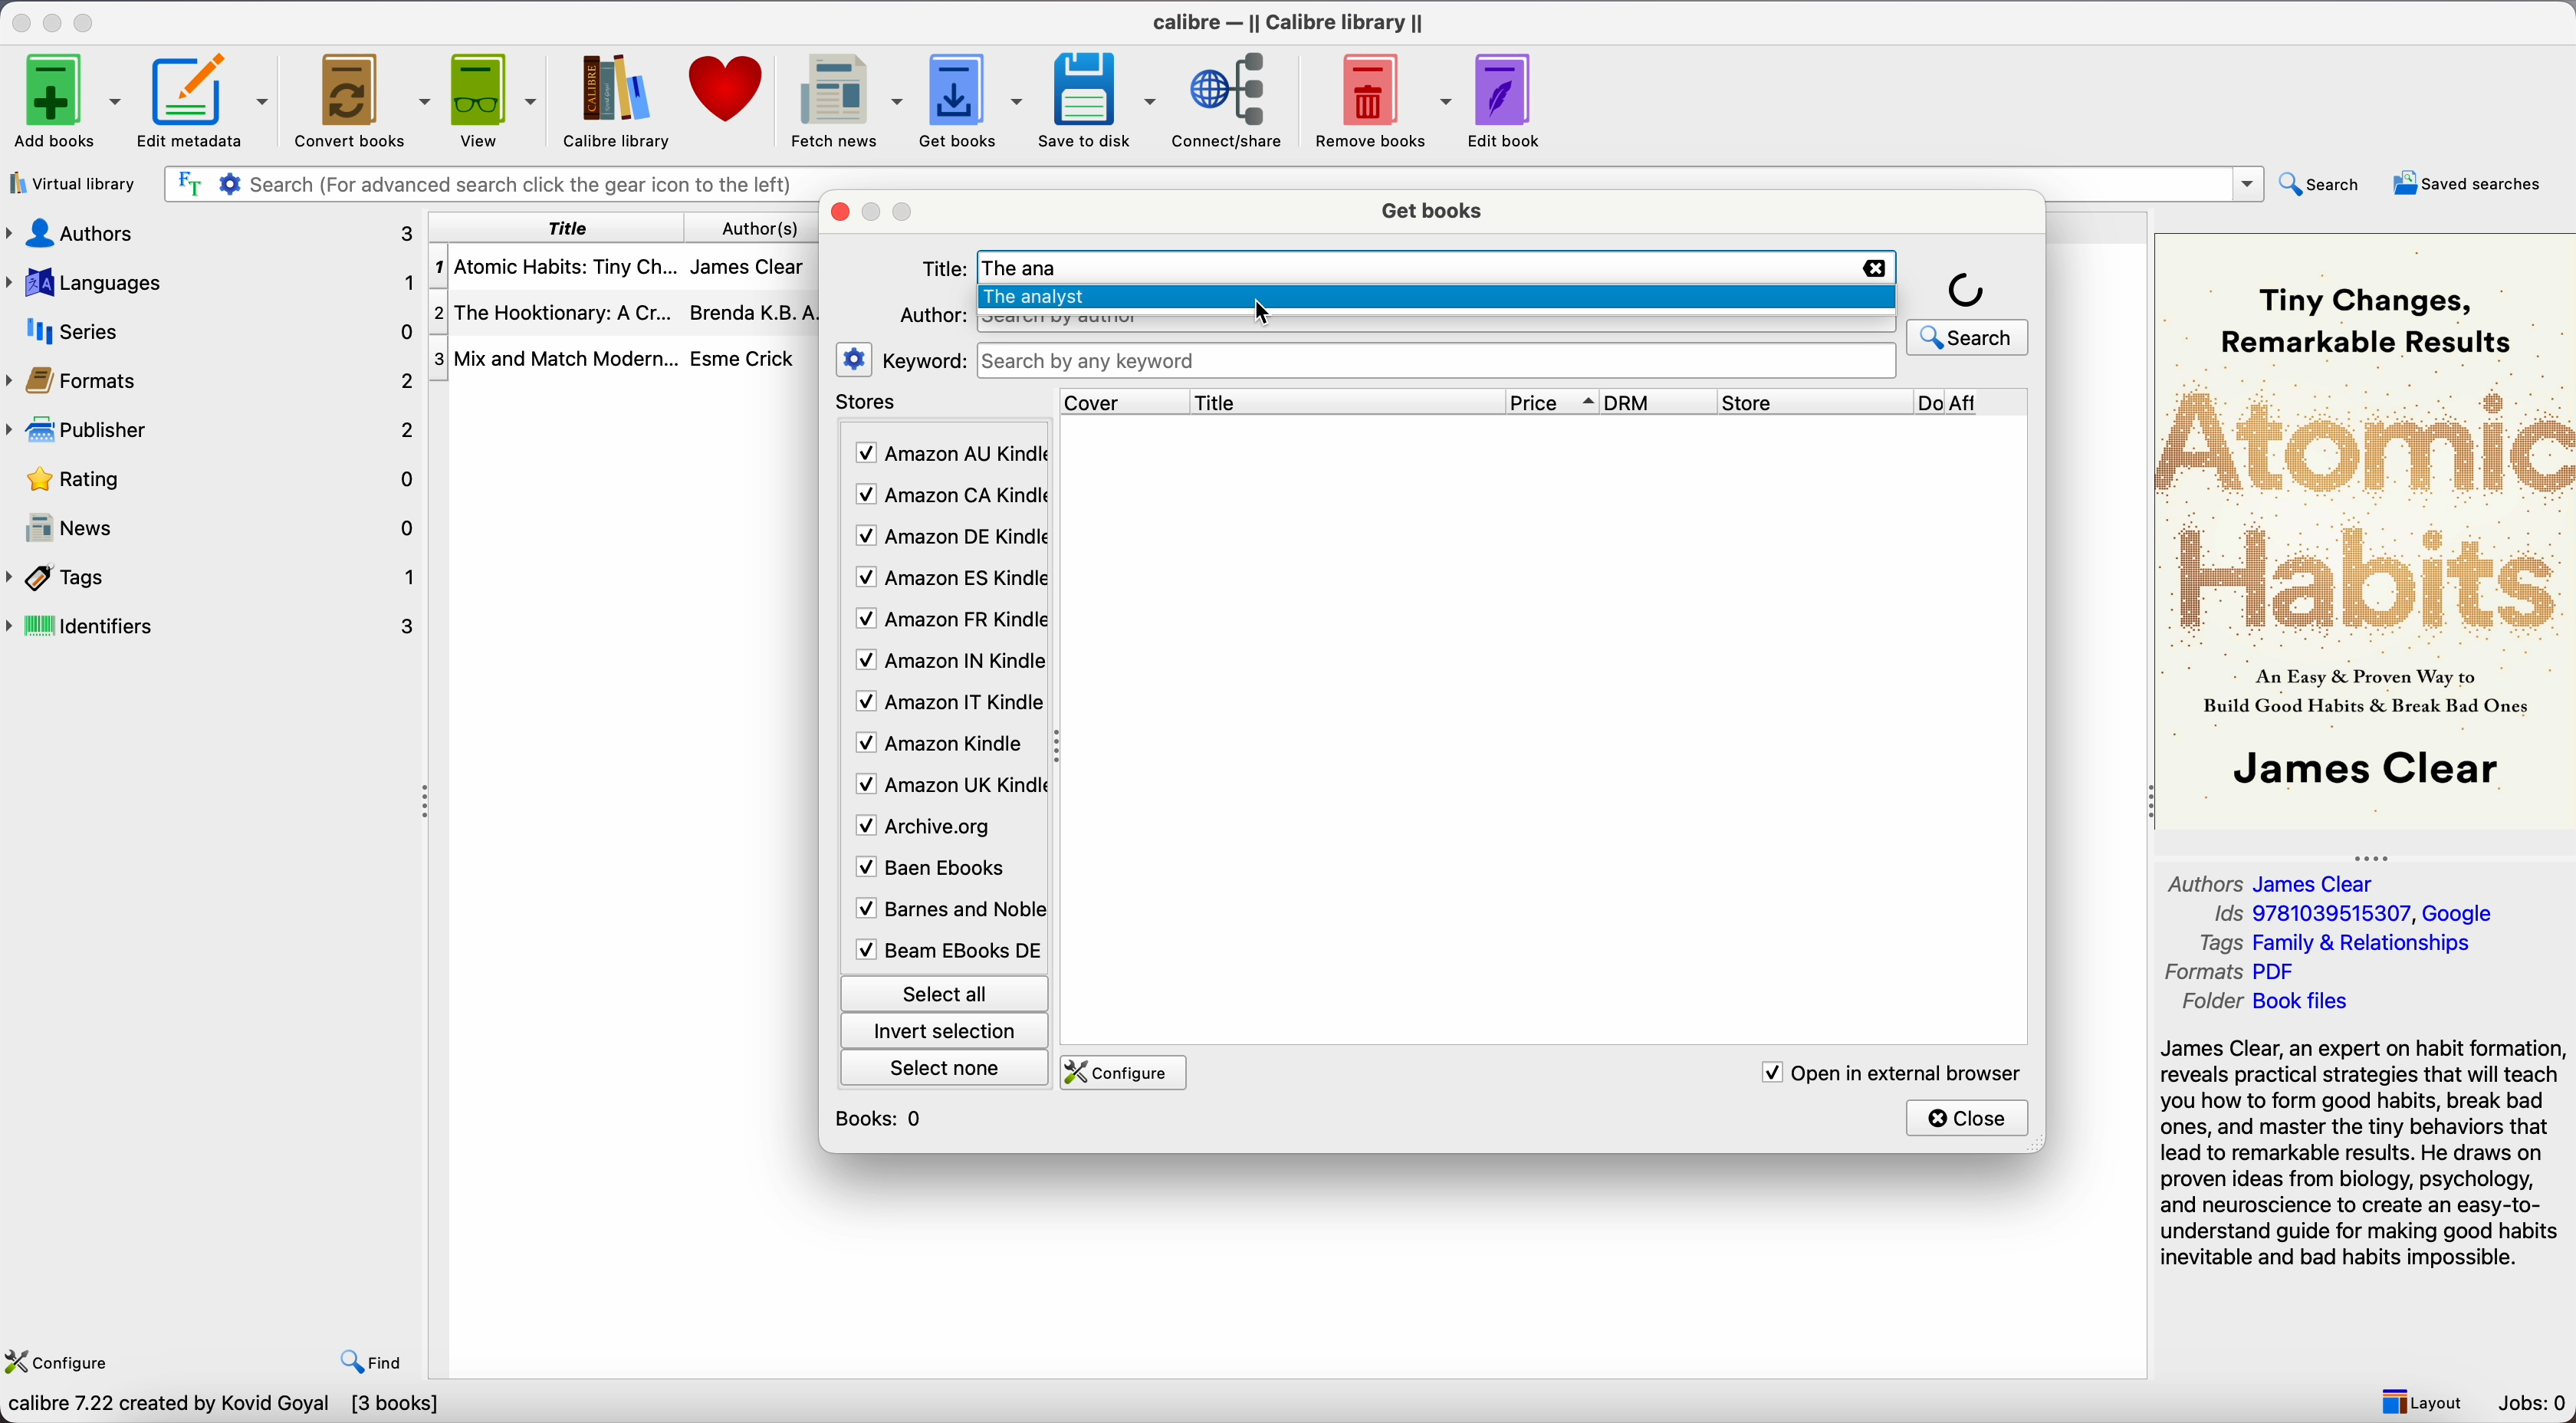 The width and height of the screenshot is (2576, 1423). Describe the element at coordinates (948, 454) in the screenshot. I see `Amazon AU Kindle` at that location.